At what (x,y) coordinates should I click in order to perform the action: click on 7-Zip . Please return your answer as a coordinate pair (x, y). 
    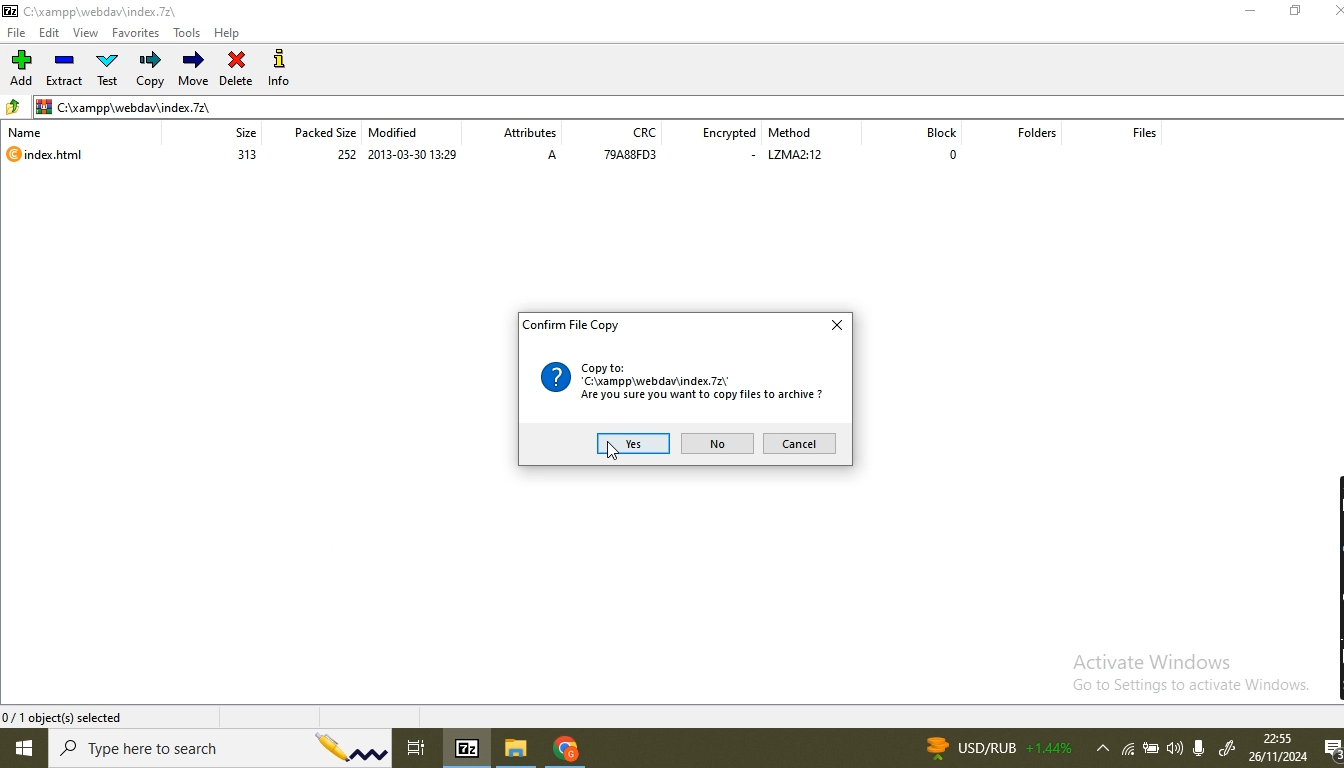
    Looking at the image, I should click on (469, 747).